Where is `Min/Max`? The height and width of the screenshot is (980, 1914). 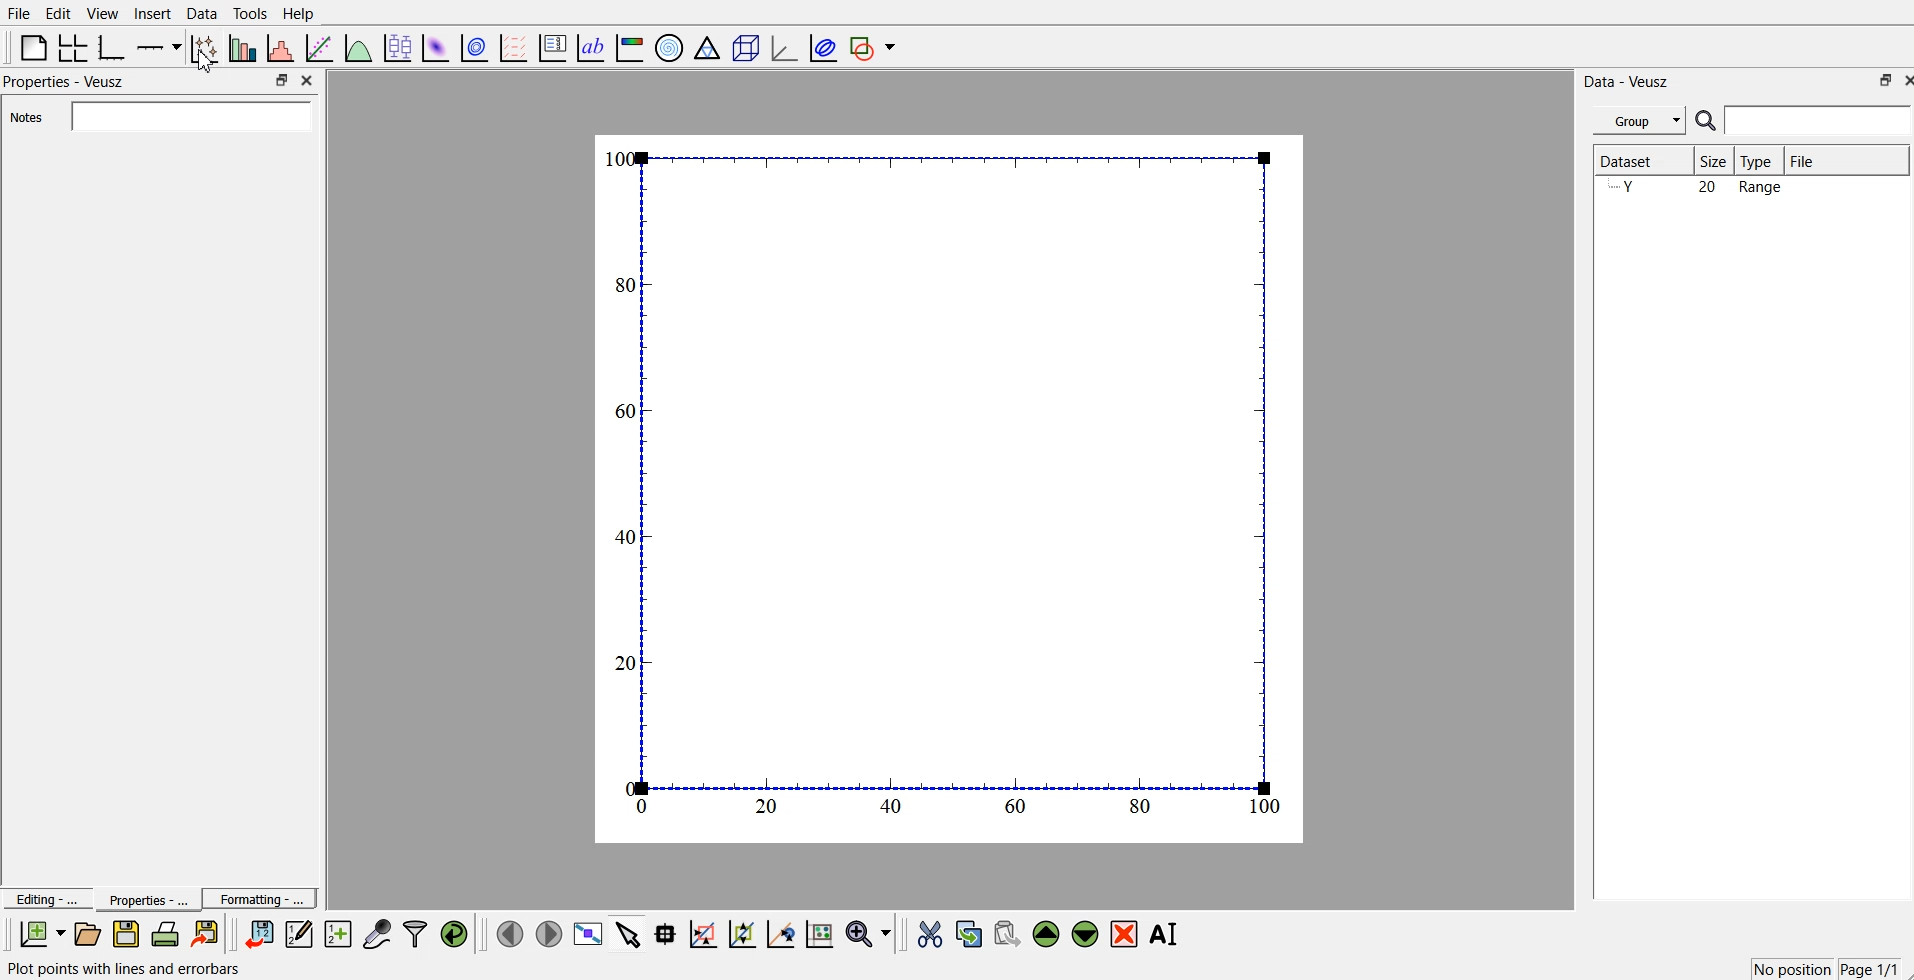 Min/Max is located at coordinates (282, 80).